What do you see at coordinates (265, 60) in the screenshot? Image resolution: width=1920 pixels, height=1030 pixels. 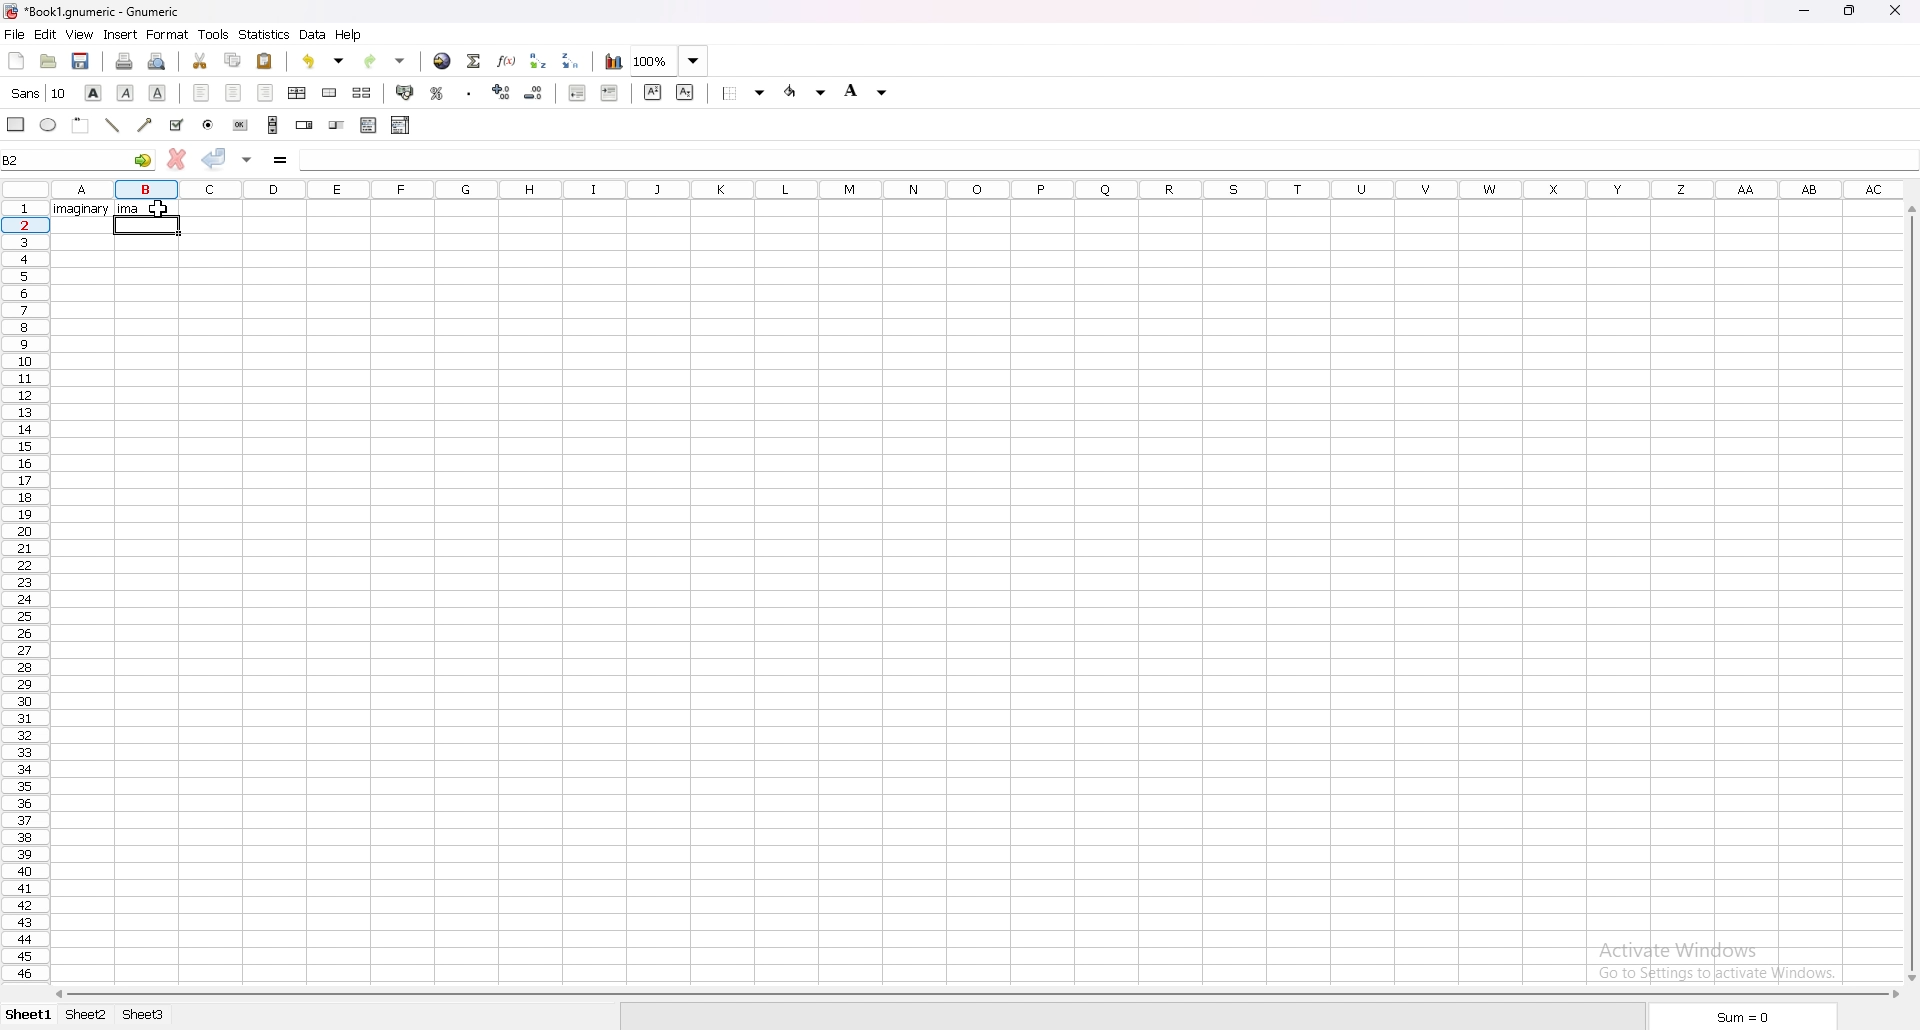 I see `paste` at bounding box center [265, 60].